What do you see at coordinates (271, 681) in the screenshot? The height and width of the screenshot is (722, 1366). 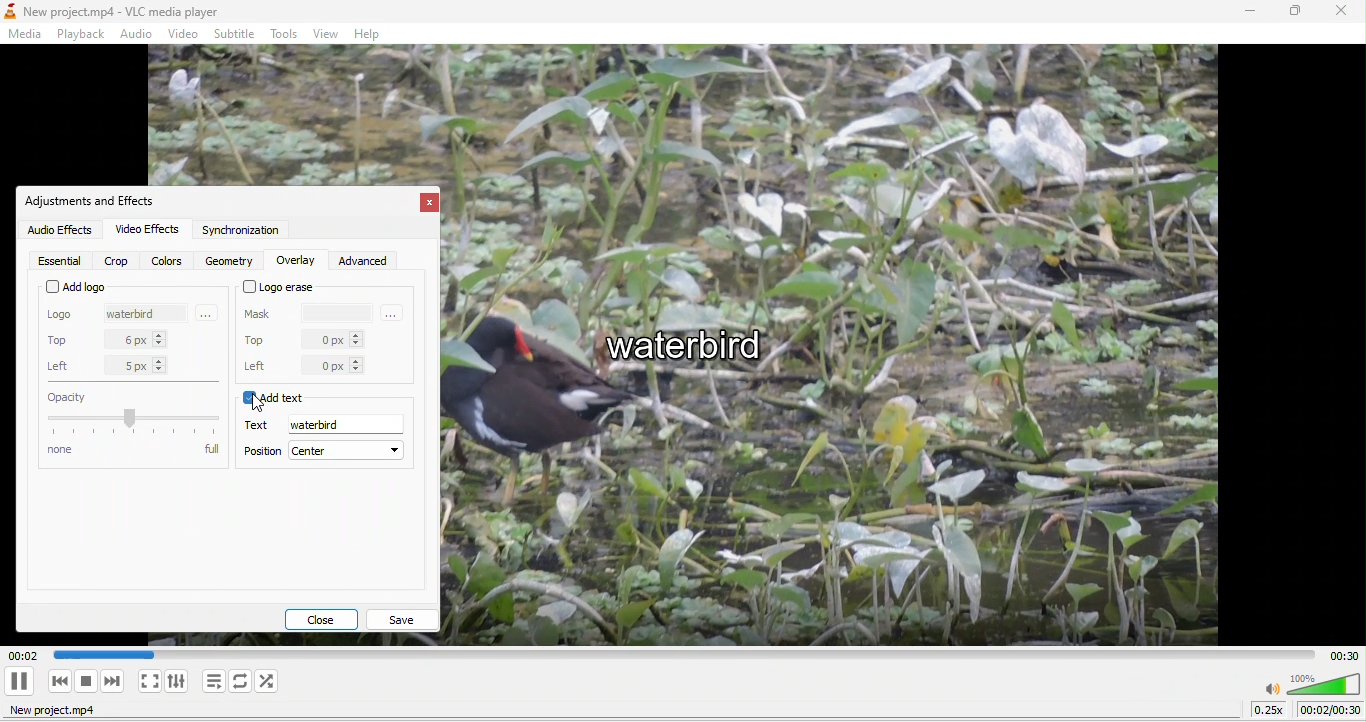 I see `random` at bounding box center [271, 681].